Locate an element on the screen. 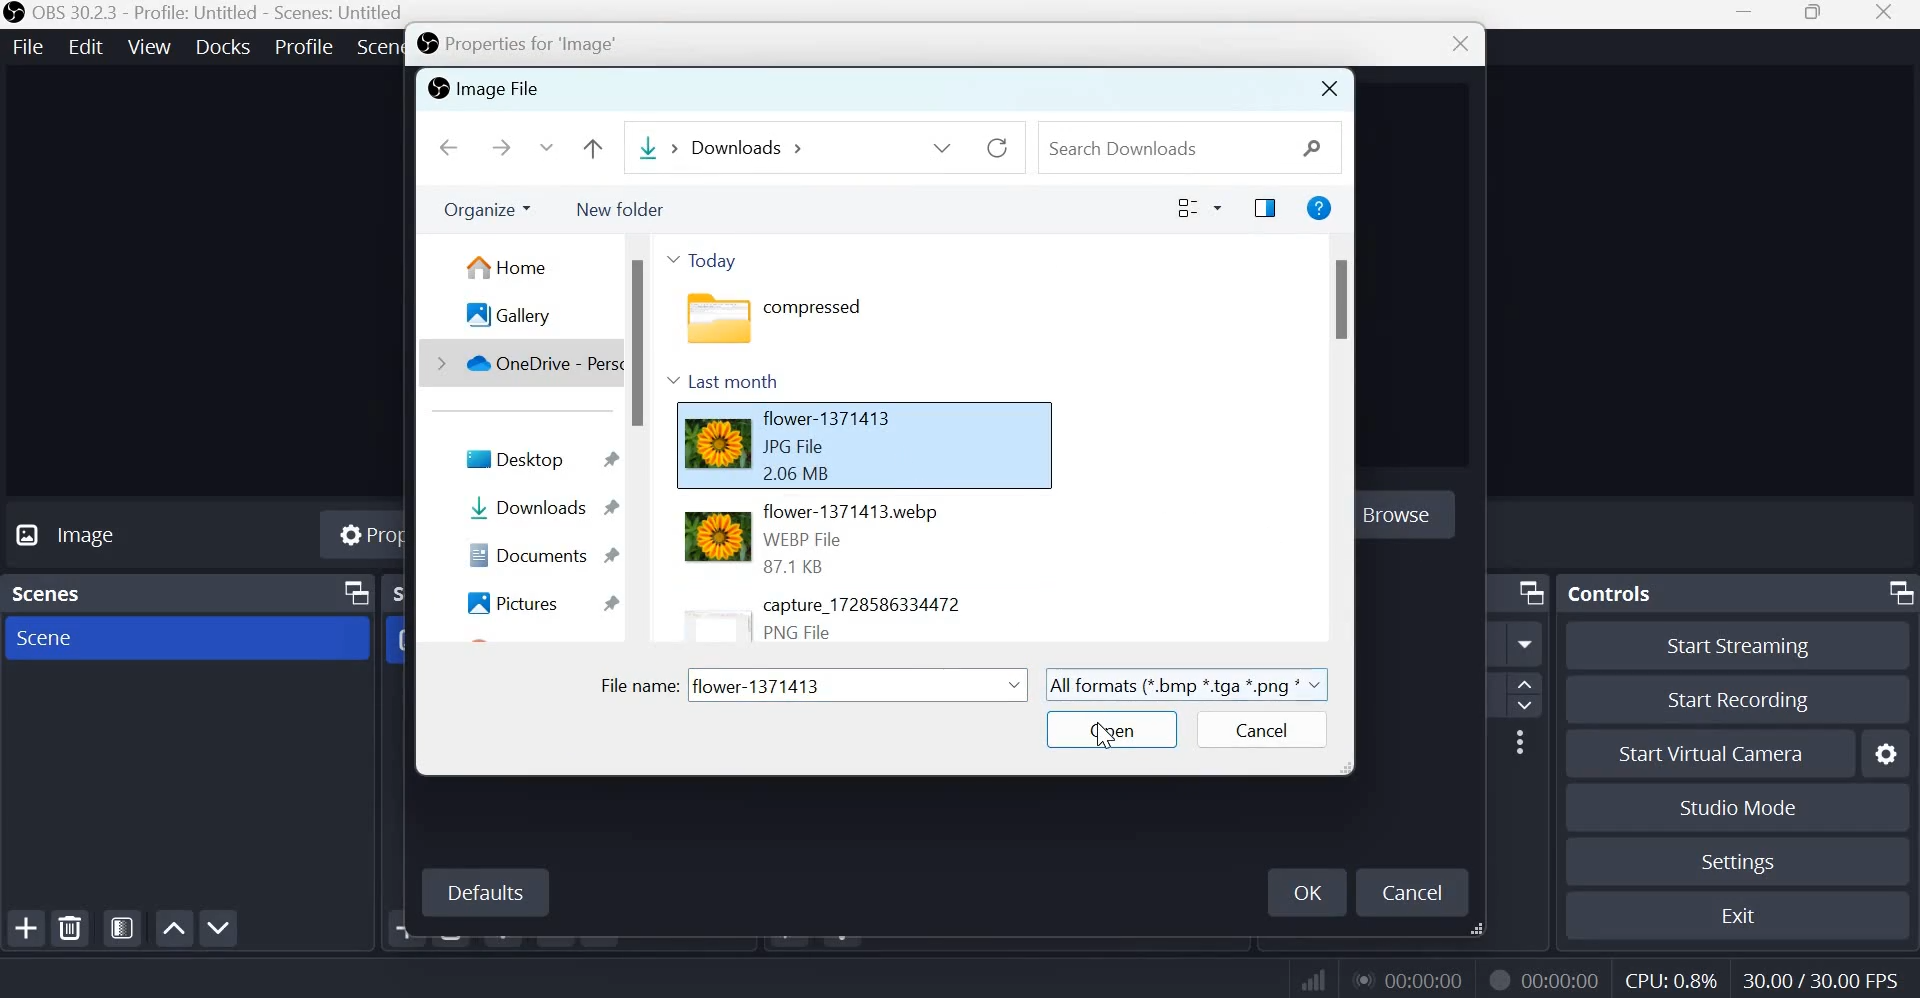 This screenshot has width=1920, height=998. capture_1728586334472 PNG file is located at coordinates (818, 618).